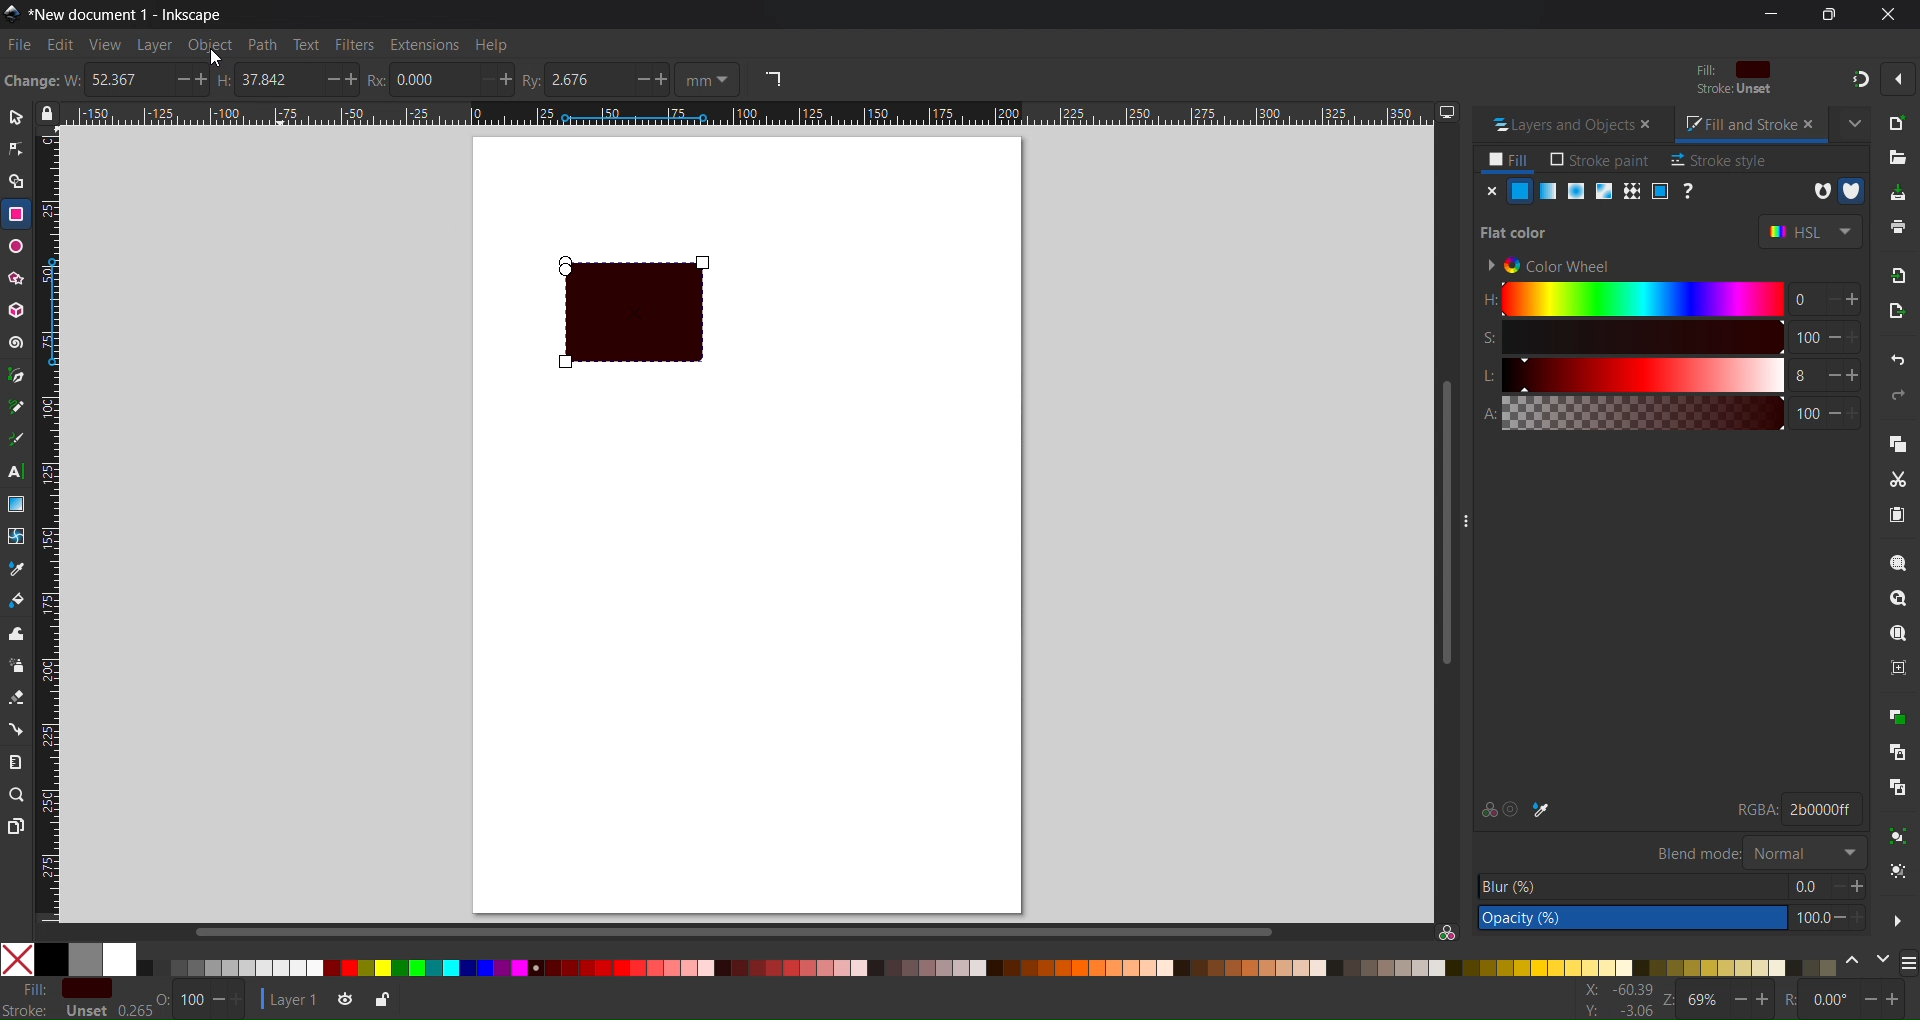 The width and height of the screenshot is (1920, 1020). What do you see at coordinates (1549, 191) in the screenshot?
I see `Linear gradient` at bounding box center [1549, 191].